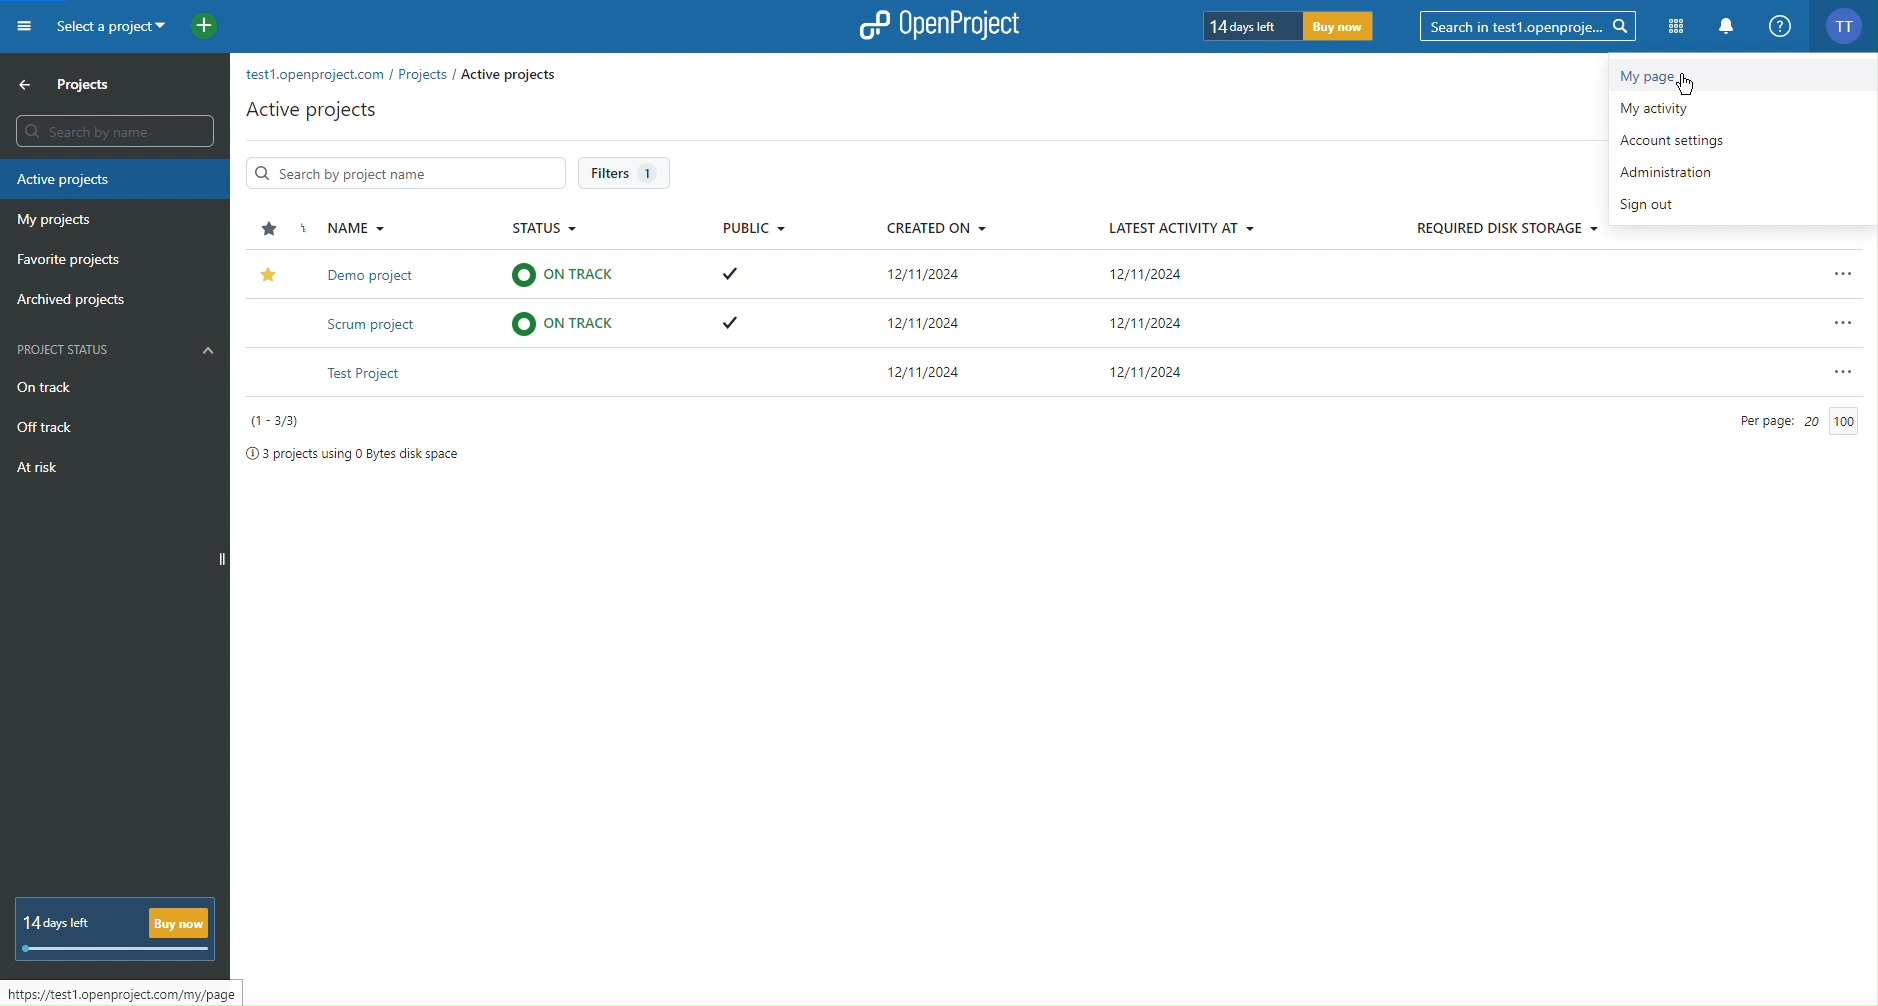 The height and width of the screenshot is (1006, 1878). Describe the element at coordinates (543, 226) in the screenshot. I see `Status` at that location.